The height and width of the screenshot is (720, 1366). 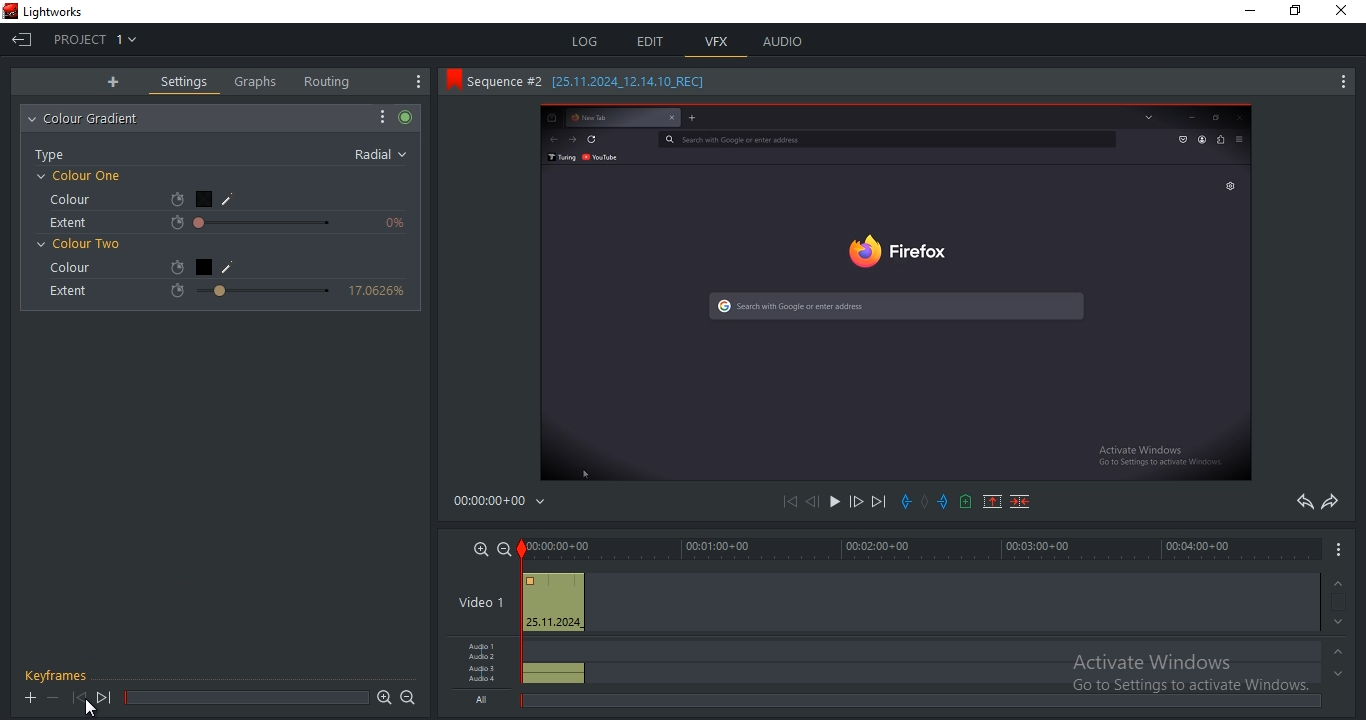 What do you see at coordinates (684, 60) in the screenshot?
I see `Edit menu selected` at bounding box center [684, 60].